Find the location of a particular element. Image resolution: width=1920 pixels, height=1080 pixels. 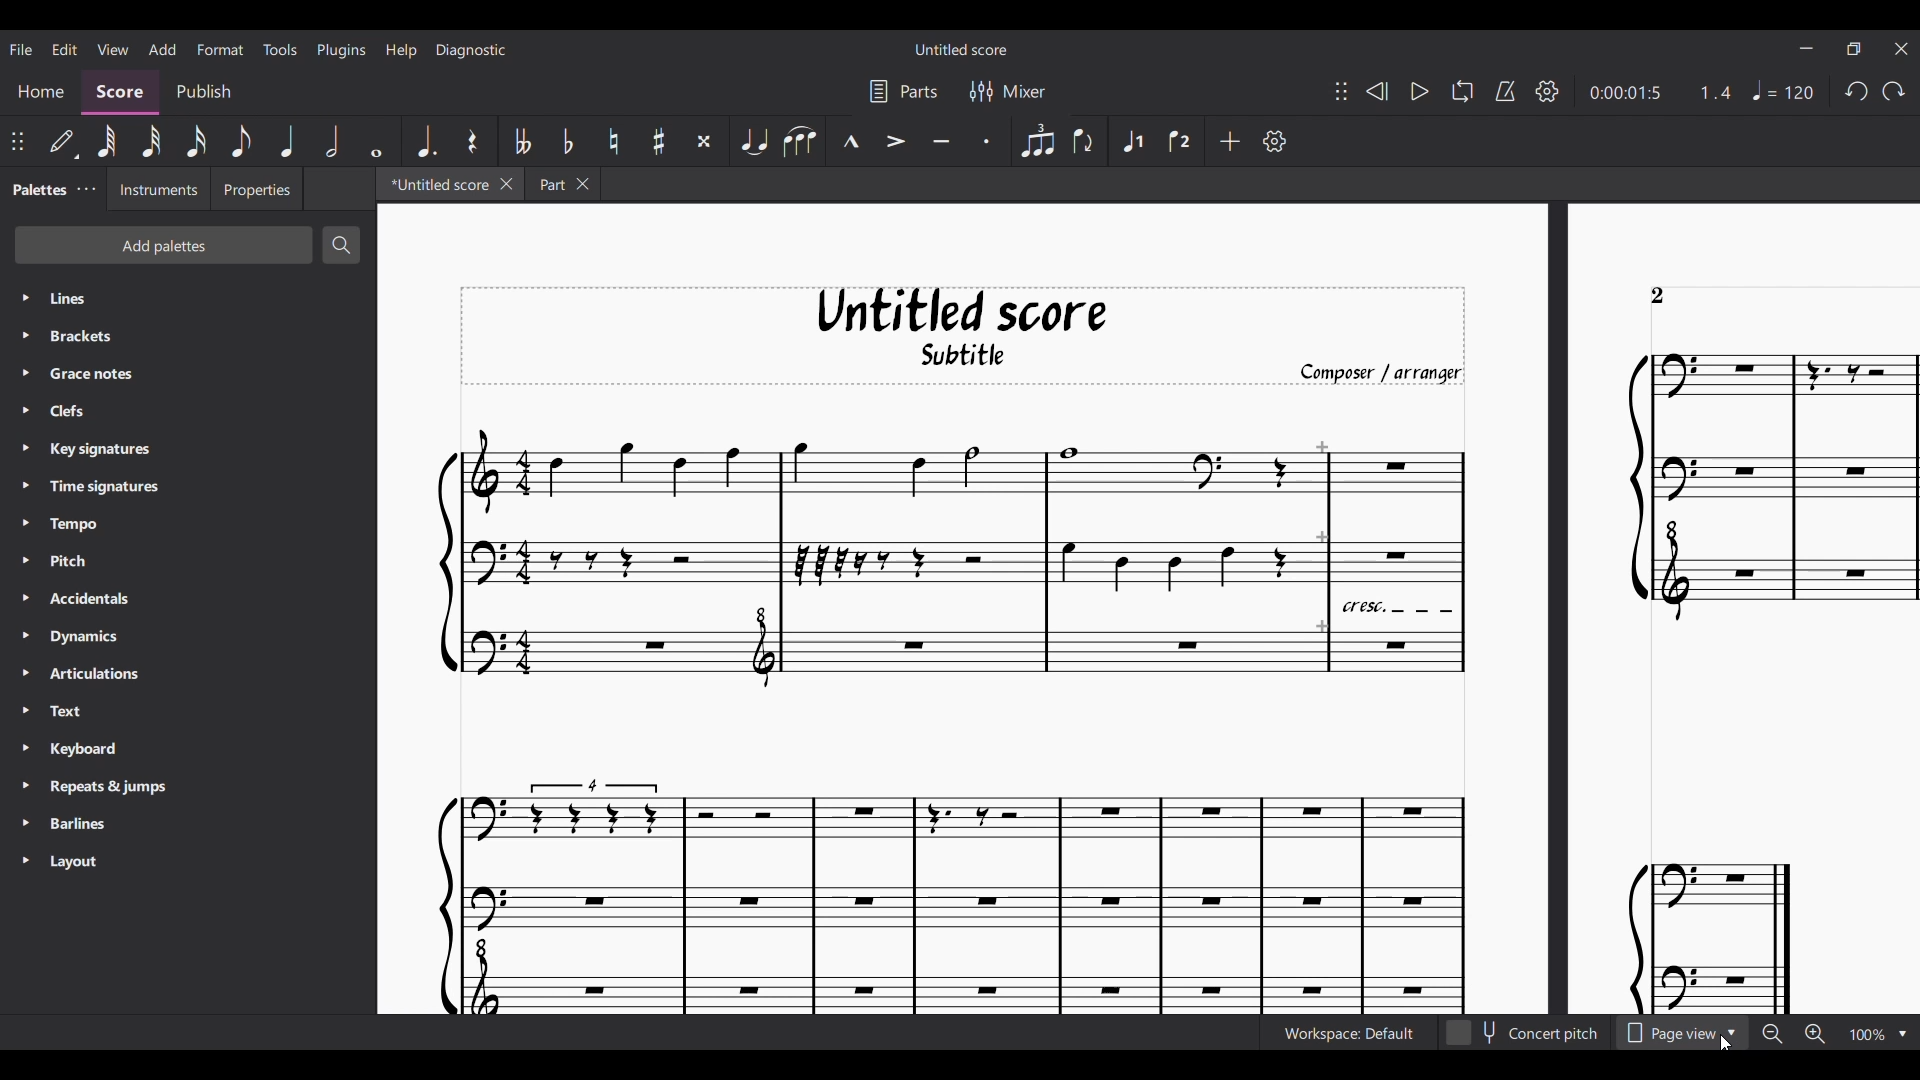

Redo is located at coordinates (1894, 92).